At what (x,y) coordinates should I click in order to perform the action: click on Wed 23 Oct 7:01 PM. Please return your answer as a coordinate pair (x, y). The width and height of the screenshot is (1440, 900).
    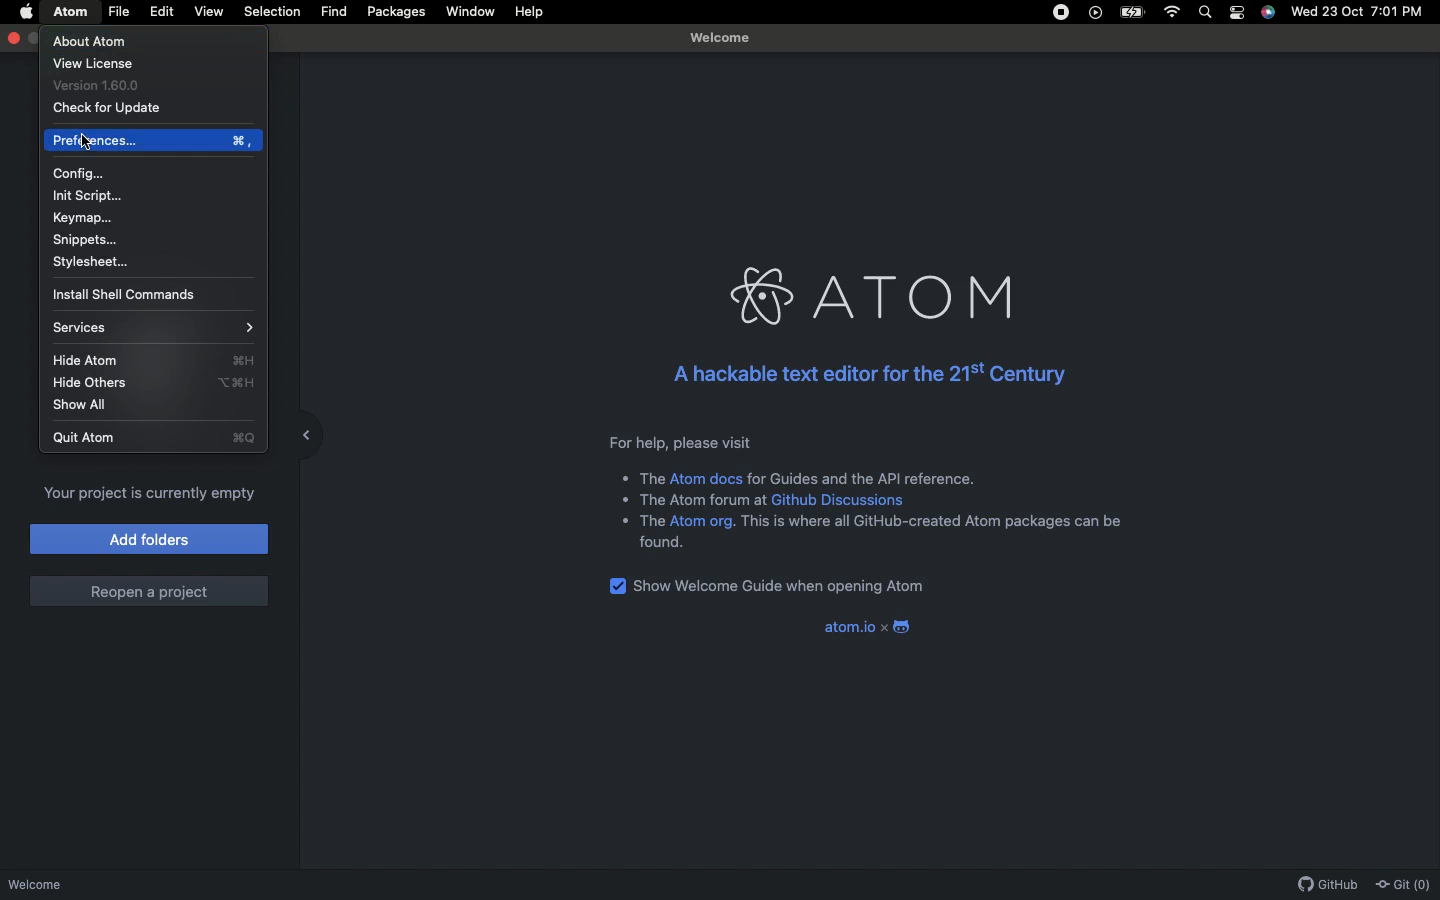
    Looking at the image, I should click on (1359, 13).